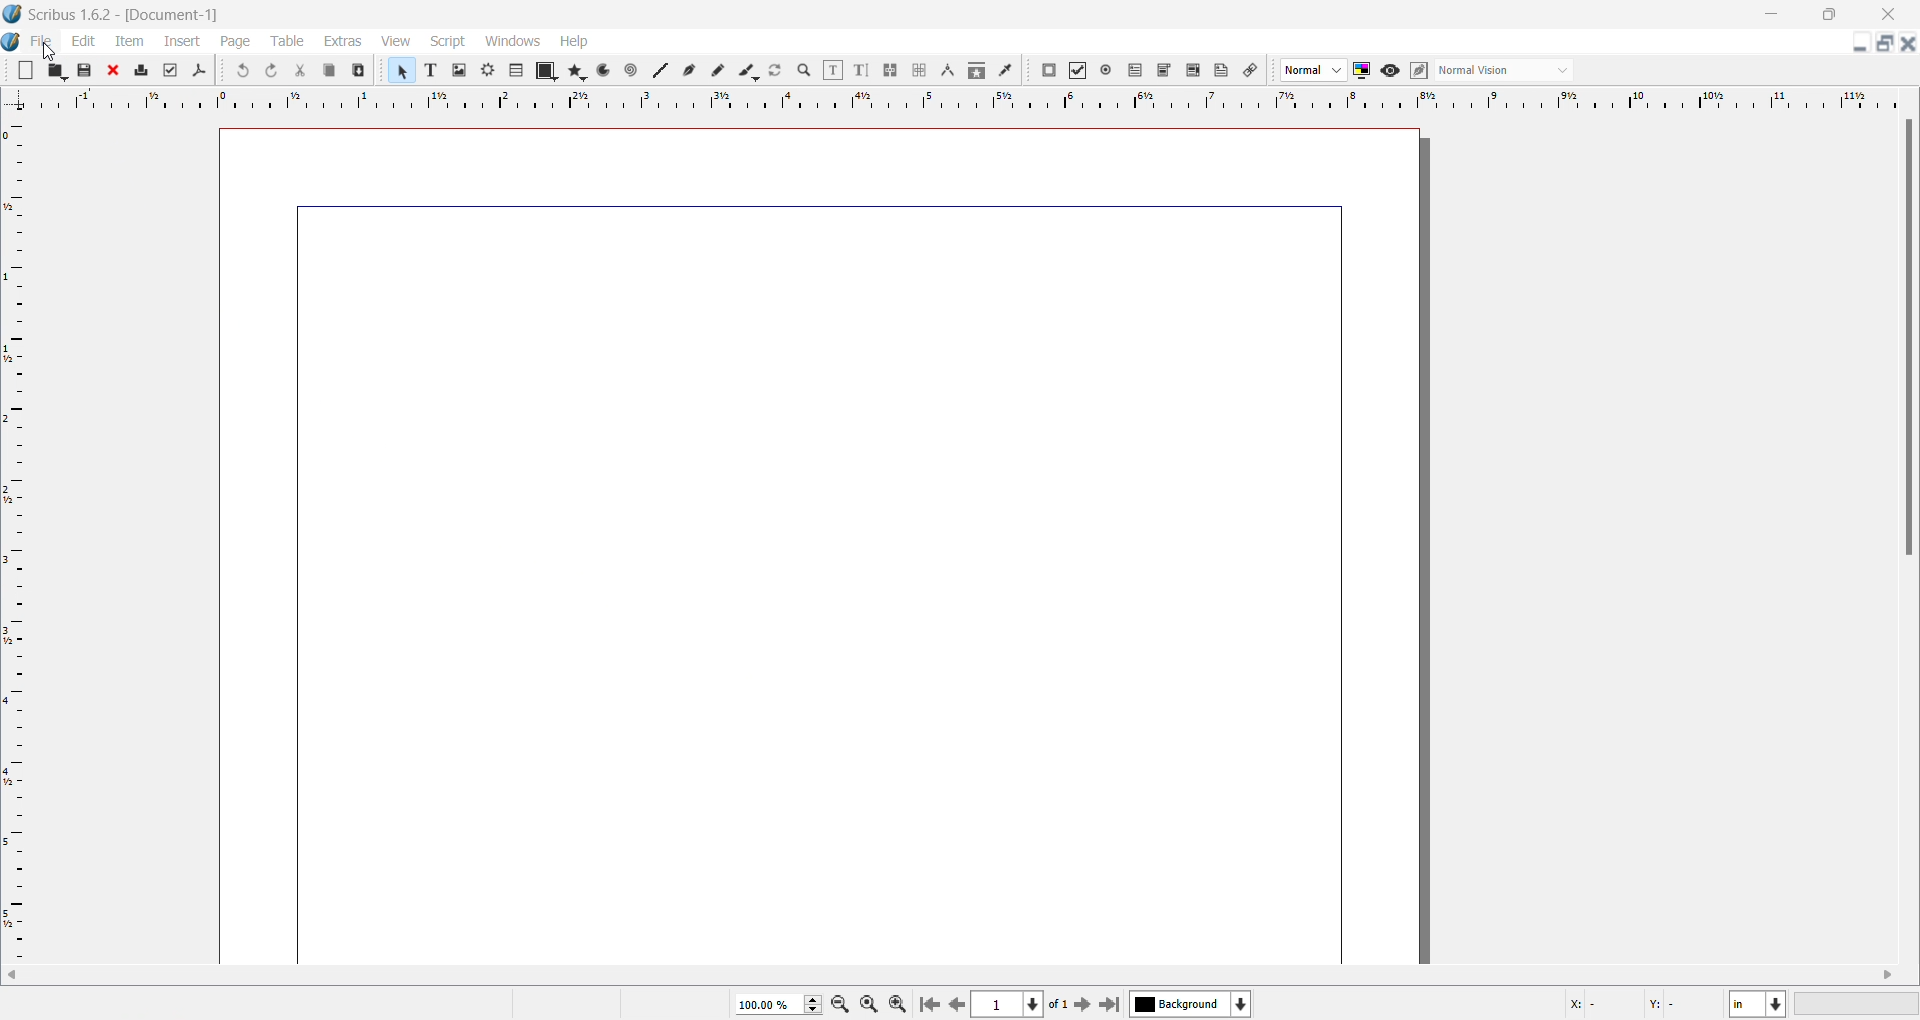 The height and width of the screenshot is (1020, 1920). Describe the element at coordinates (776, 1004) in the screenshot. I see `zoom size` at that location.